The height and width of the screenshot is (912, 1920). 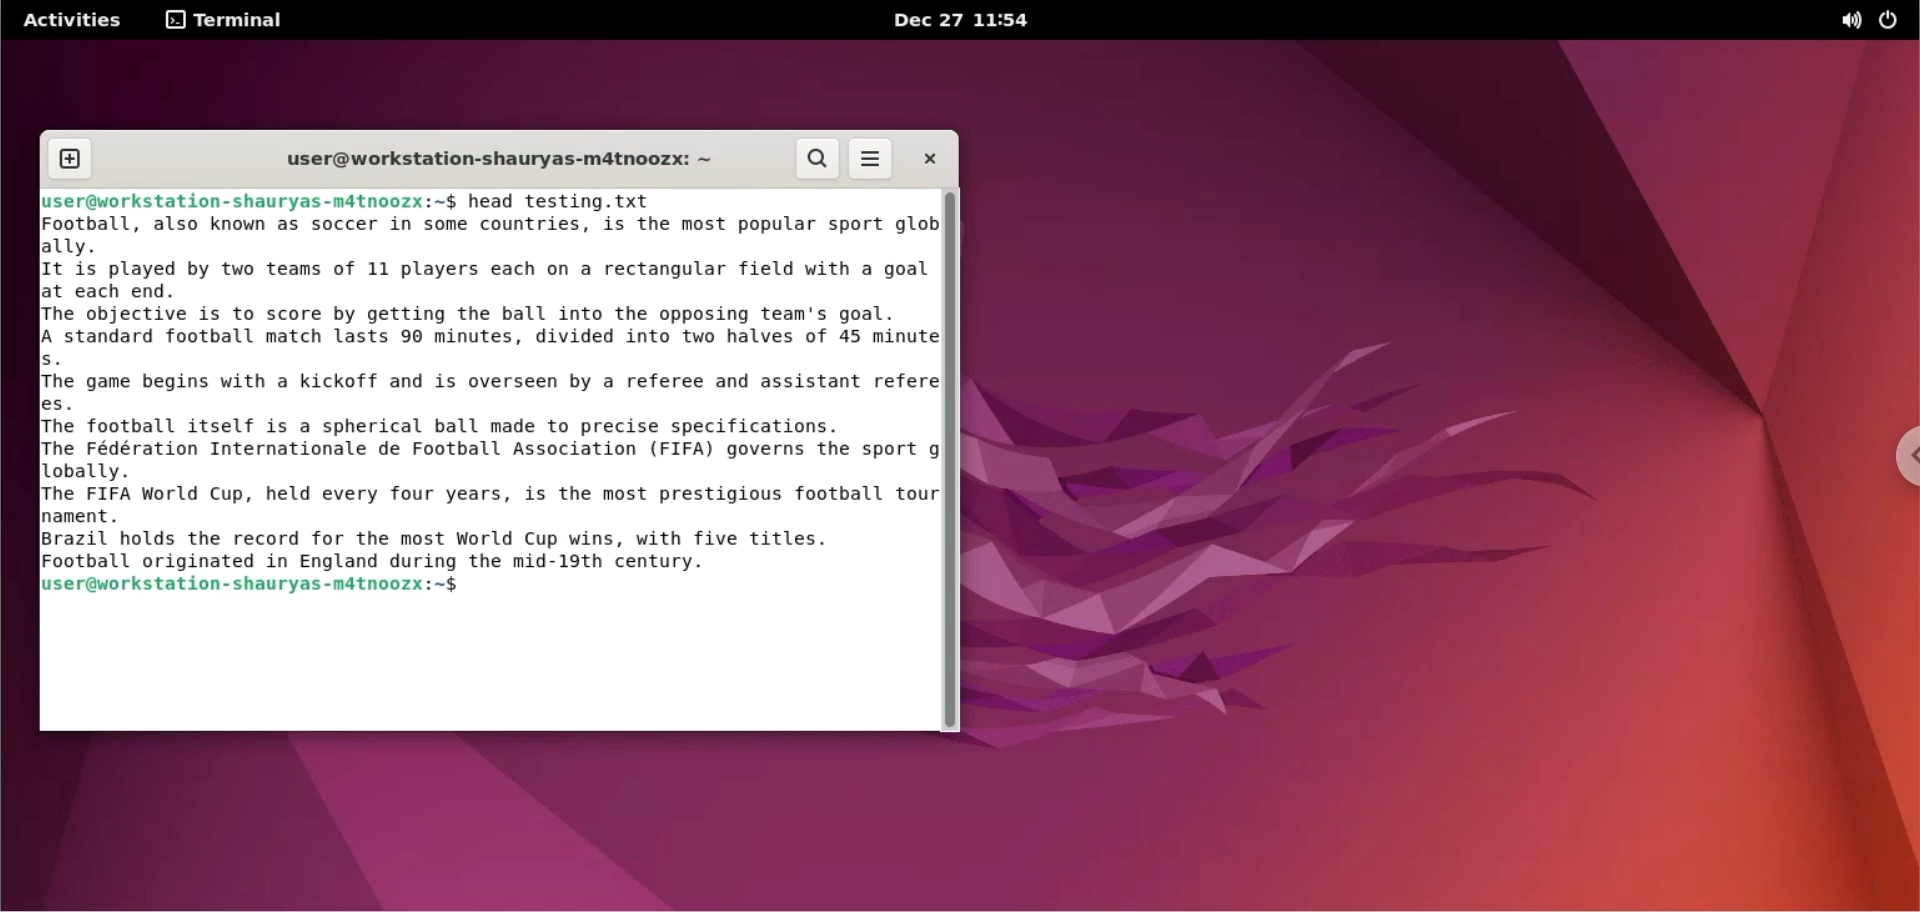 What do you see at coordinates (471, 394) in the screenshot?
I see `Football, also known as soccer in some countries, is the most popular sport glo
ally.

It is played by two teams of 11 players each on a rectangular field with a goal
at each end.

The objective is to score by getting the ball into the opposing team's goal.

A standard football match lasts 96 minutes, divided into two halves of 45 minut
s.

[The game begins with a kickoff and is overseen by a referee and assistant refer
es.

The football itself is a spherical ball made to precise specifications.

[The Fédération Internationale de Football Association (FIFA) governs the sport
lobally.

The FIFA World Cup, held every four years, is the most prestigious football tou
nament.

Brazil holds the record for the most World Cup wins, with five titles.

Football originated in England during the mid-19th century.` at bounding box center [471, 394].